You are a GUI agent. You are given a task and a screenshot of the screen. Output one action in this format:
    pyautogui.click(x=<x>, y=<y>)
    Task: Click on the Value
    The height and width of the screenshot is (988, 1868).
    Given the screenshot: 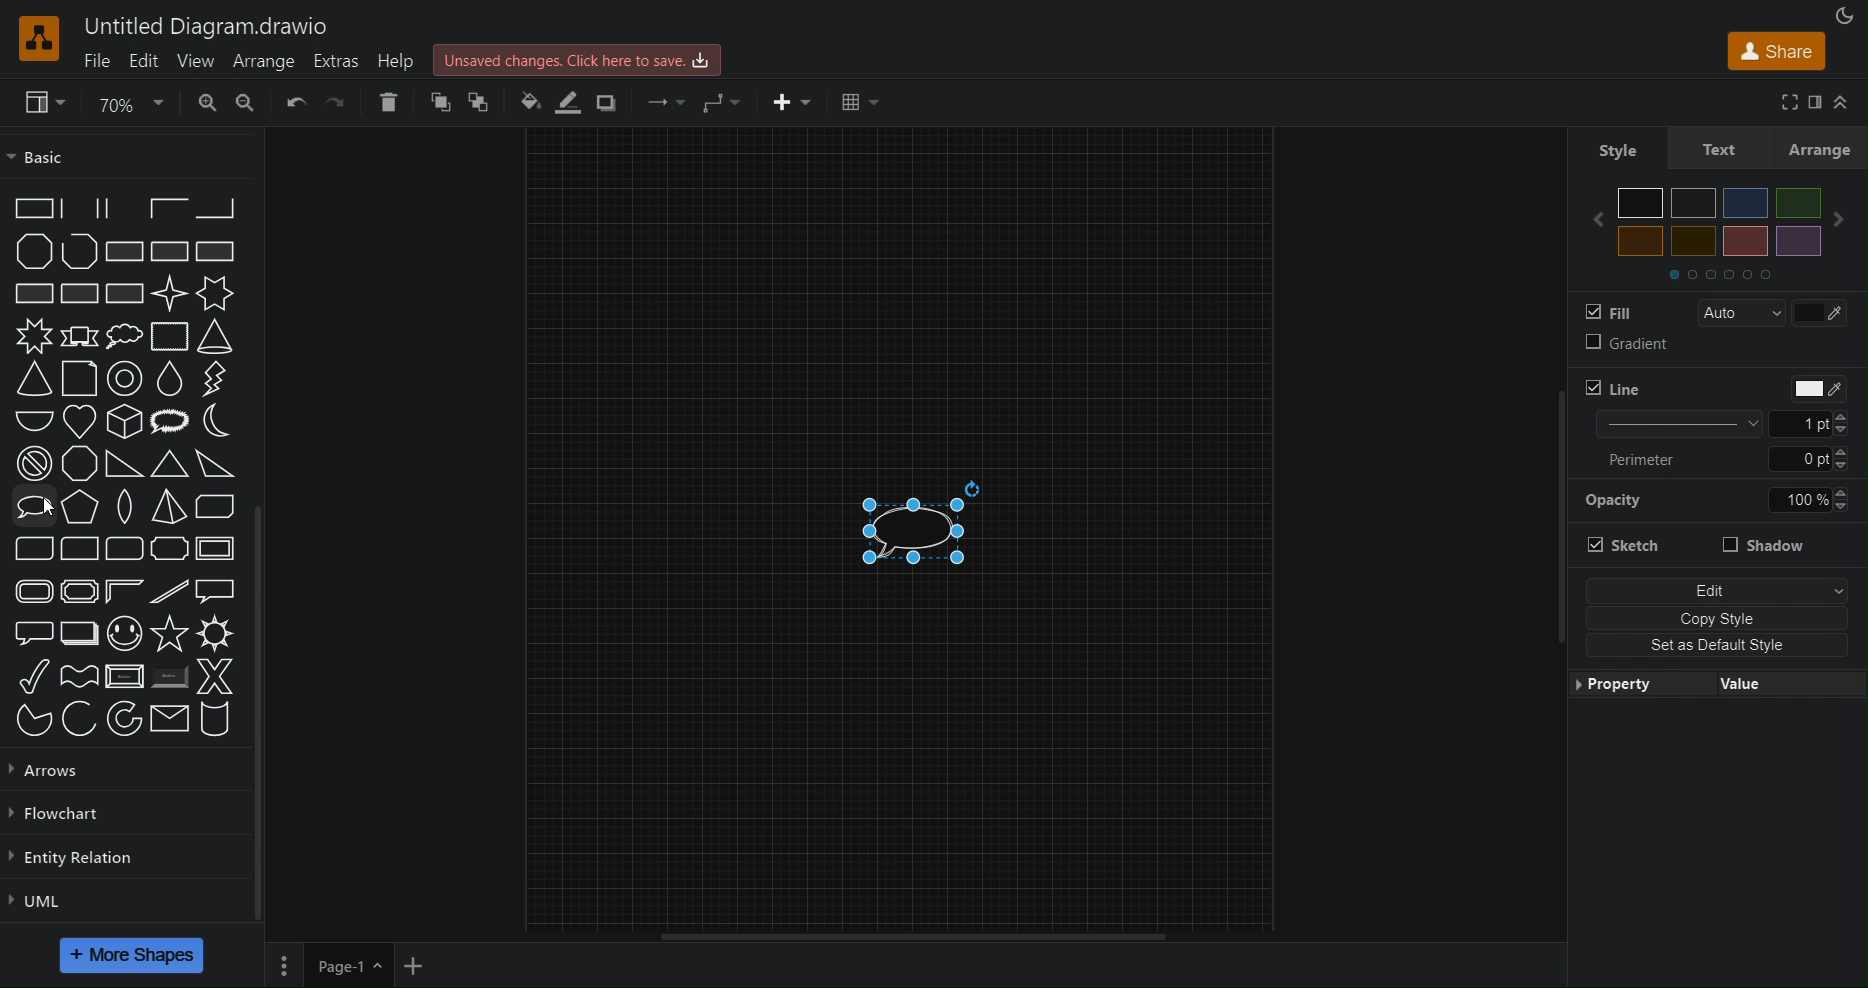 What is the action you would take?
    pyautogui.click(x=1790, y=687)
    